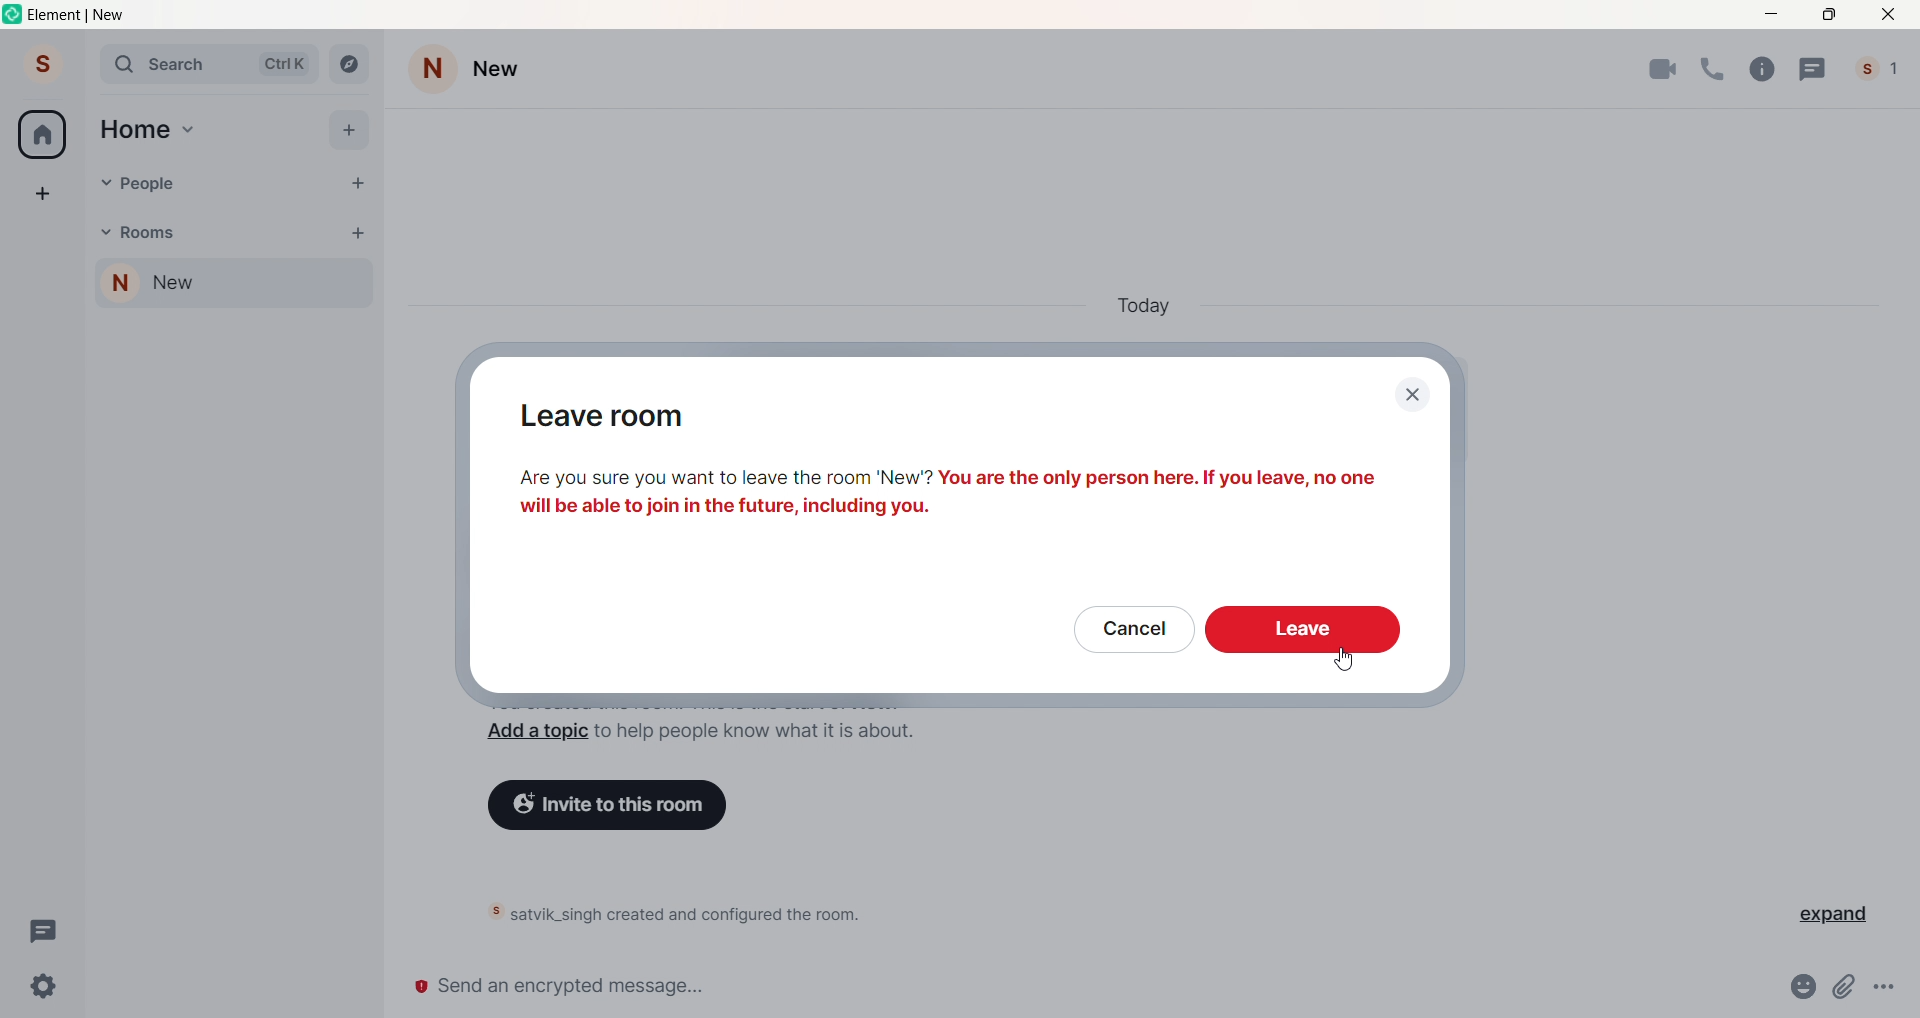 This screenshot has height=1018, width=1920. I want to click on maximize, so click(1829, 17).